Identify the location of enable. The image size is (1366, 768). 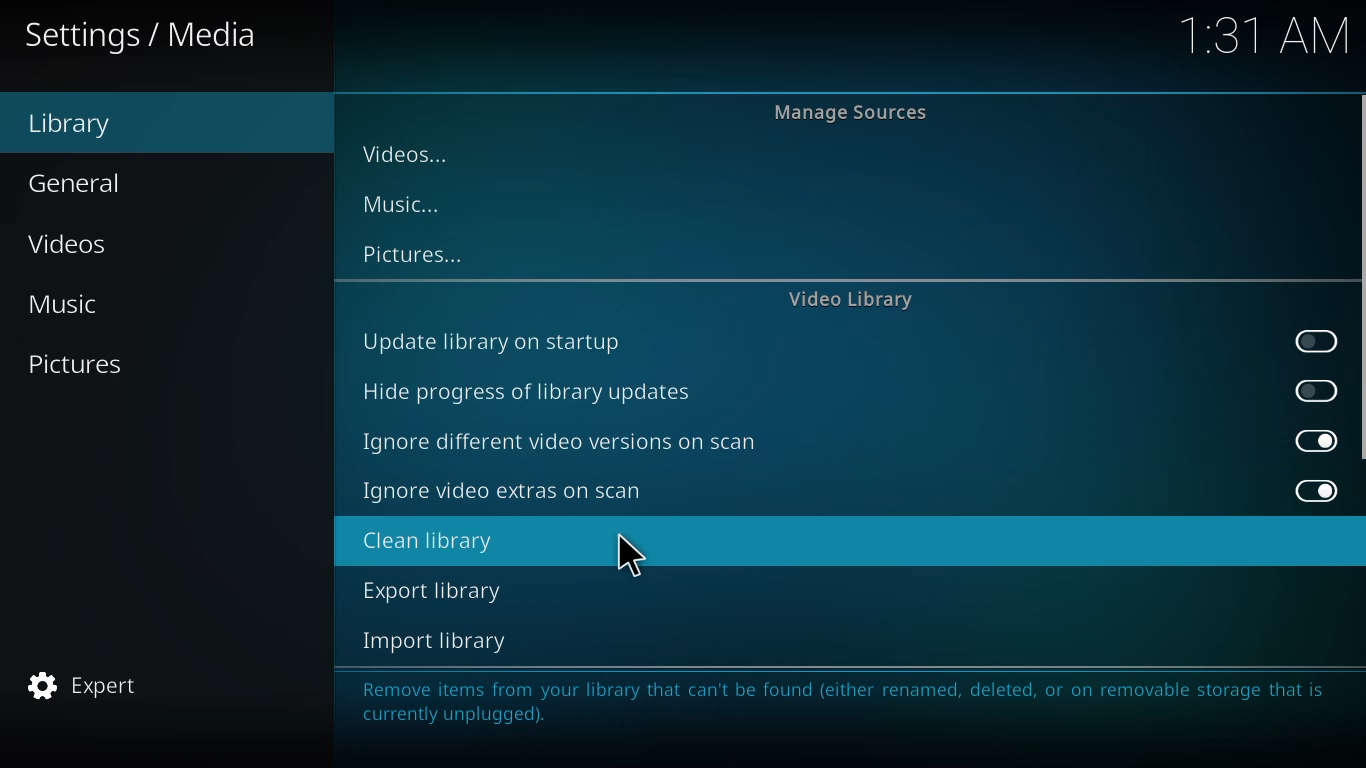
(1316, 341).